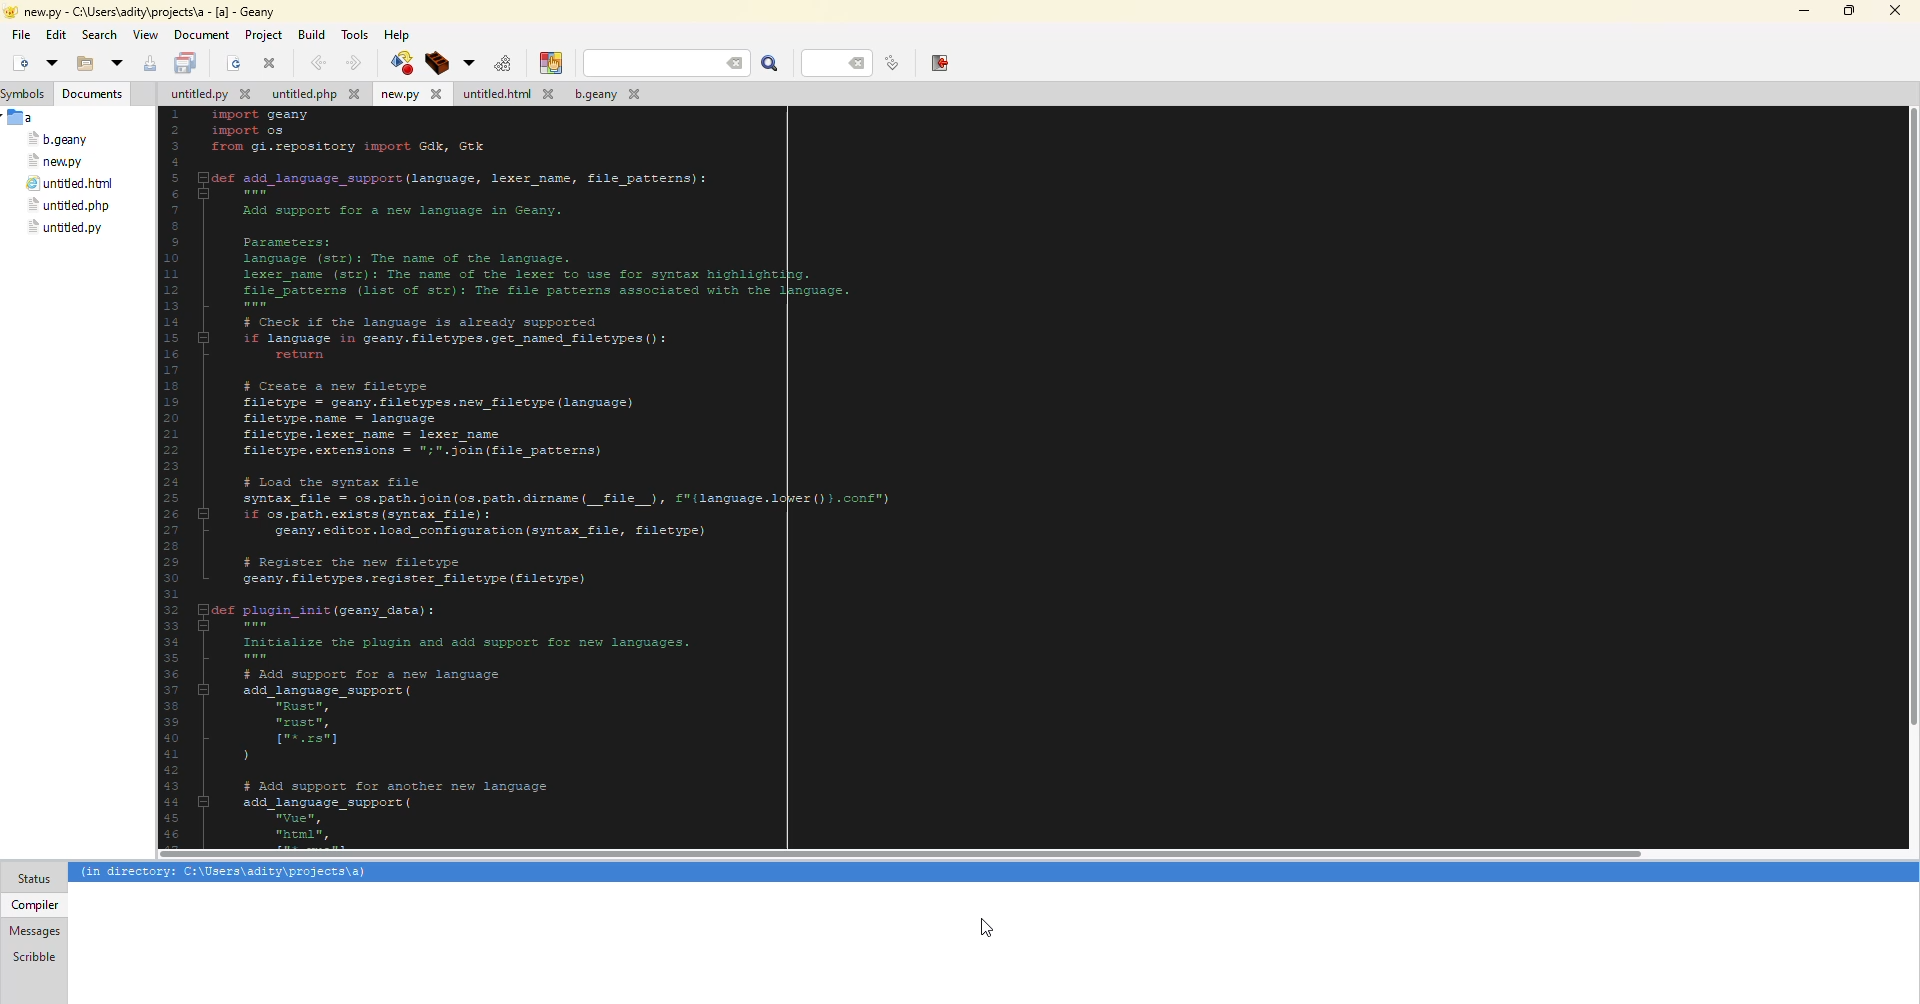 The width and height of the screenshot is (1920, 1004). I want to click on file, so click(67, 204).